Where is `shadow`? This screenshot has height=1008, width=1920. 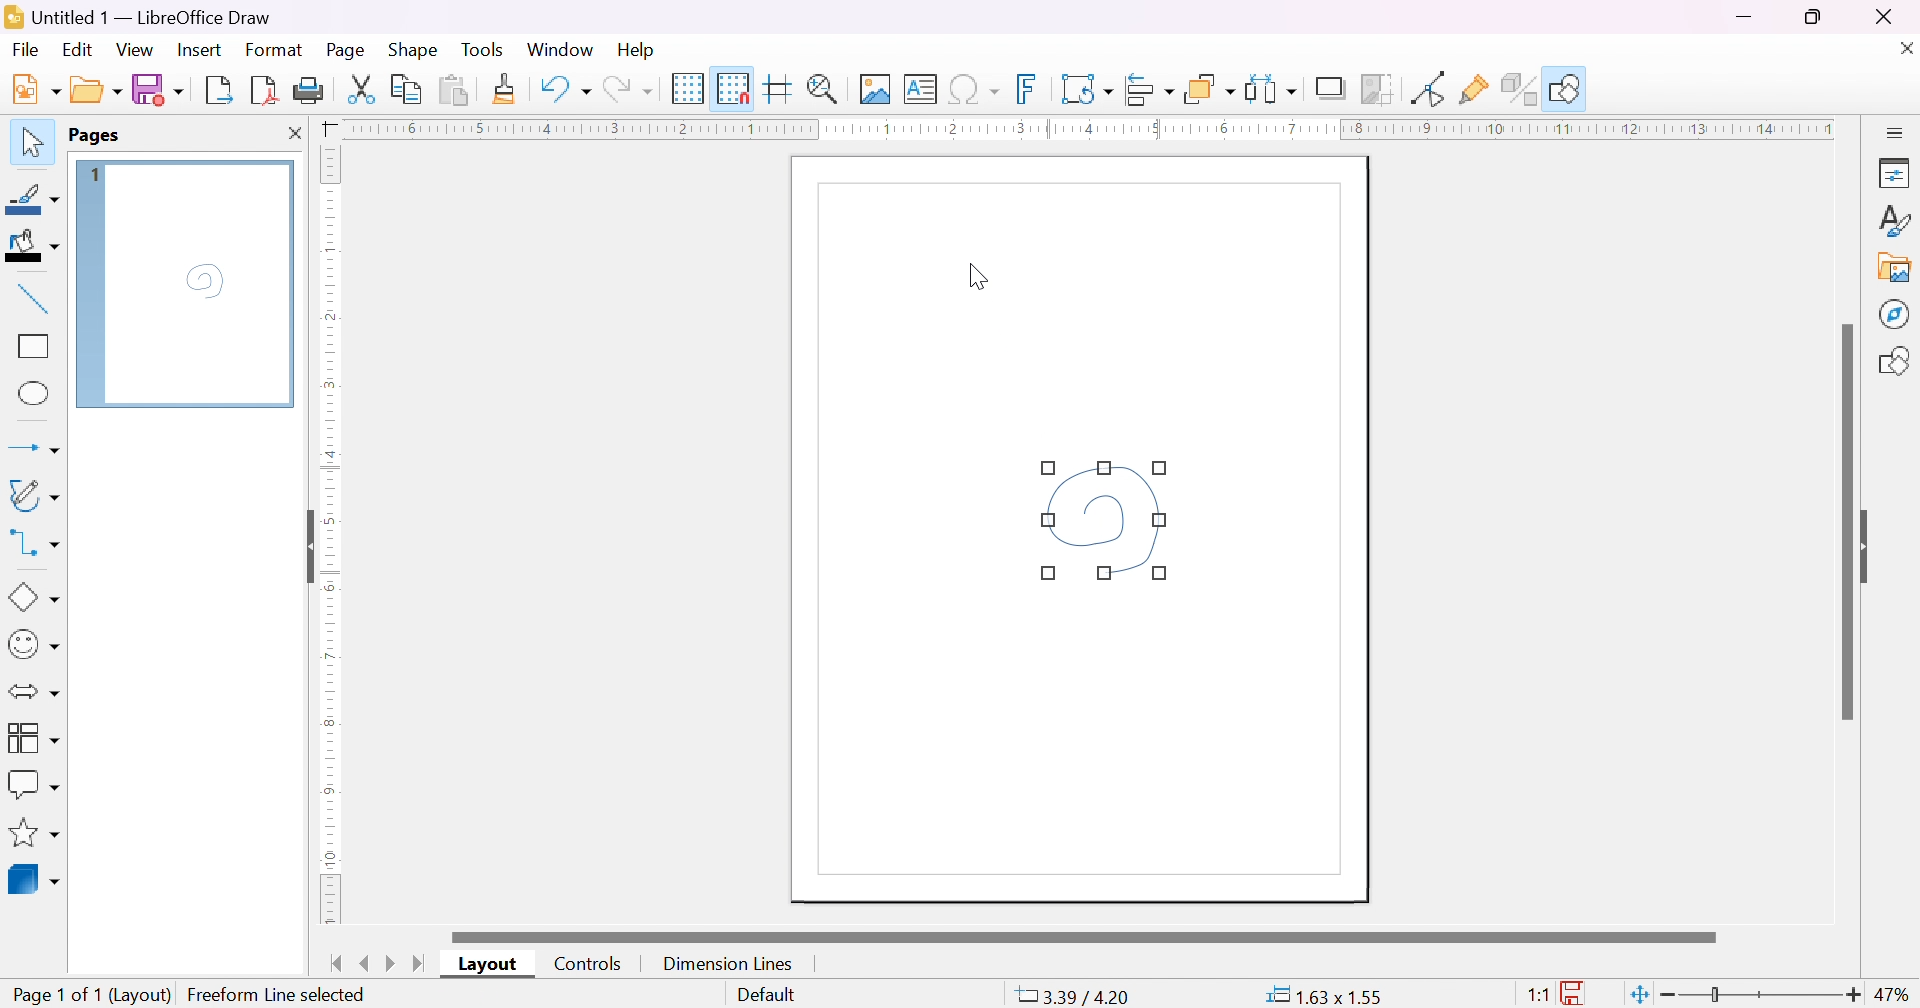
shadow is located at coordinates (1332, 90).